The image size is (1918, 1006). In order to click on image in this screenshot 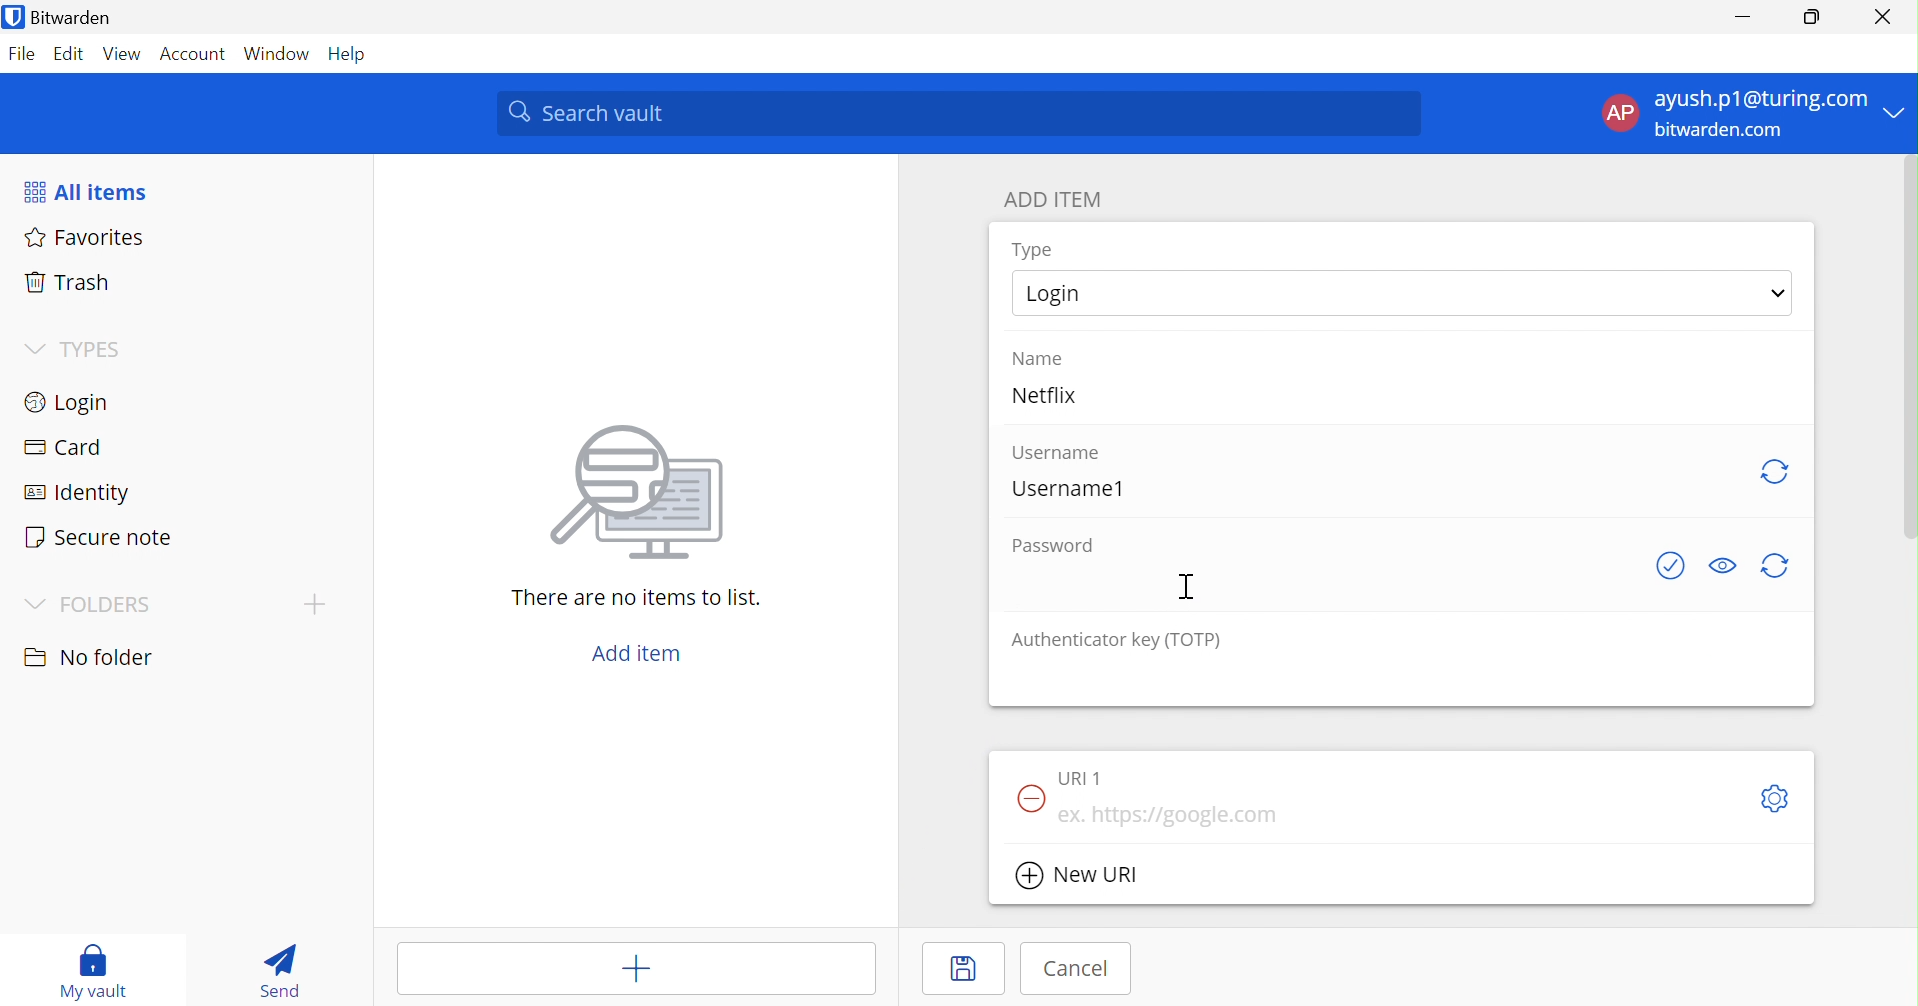, I will do `click(629, 498)`.